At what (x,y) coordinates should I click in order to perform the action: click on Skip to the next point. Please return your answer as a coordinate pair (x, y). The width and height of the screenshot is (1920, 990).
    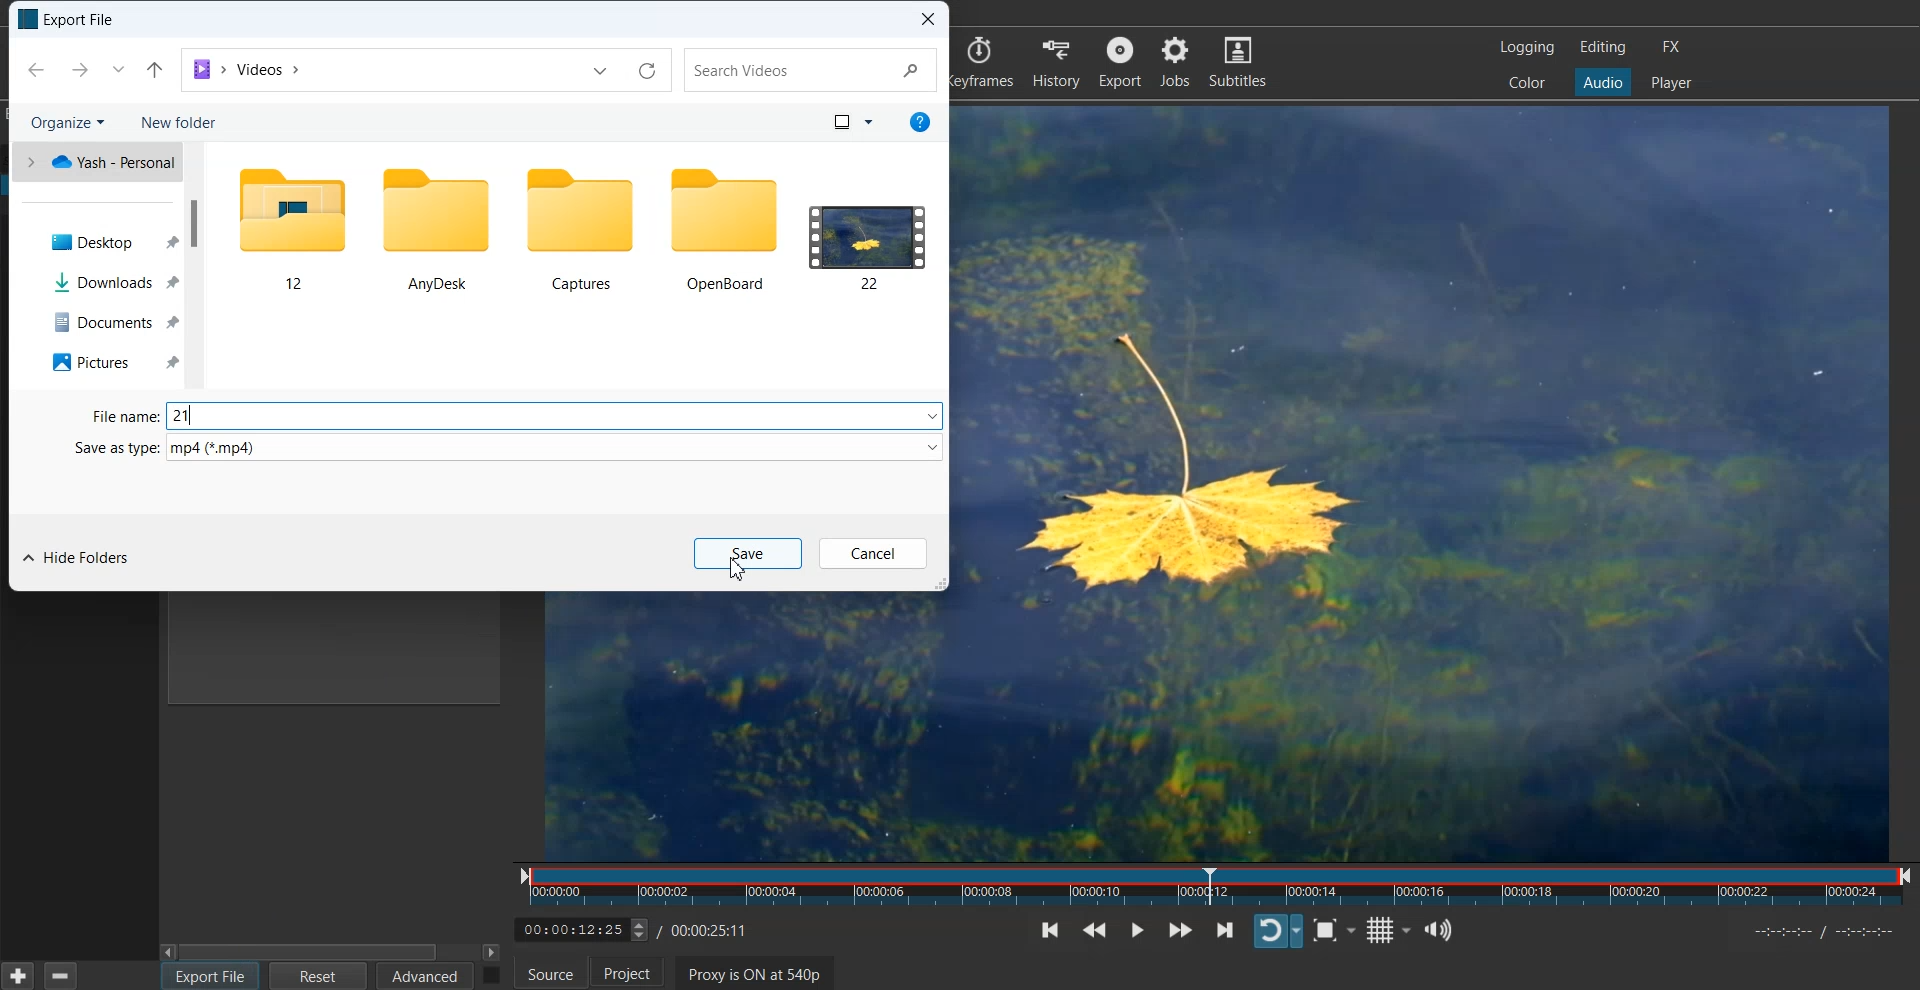
    Looking at the image, I should click on (1223, 929).